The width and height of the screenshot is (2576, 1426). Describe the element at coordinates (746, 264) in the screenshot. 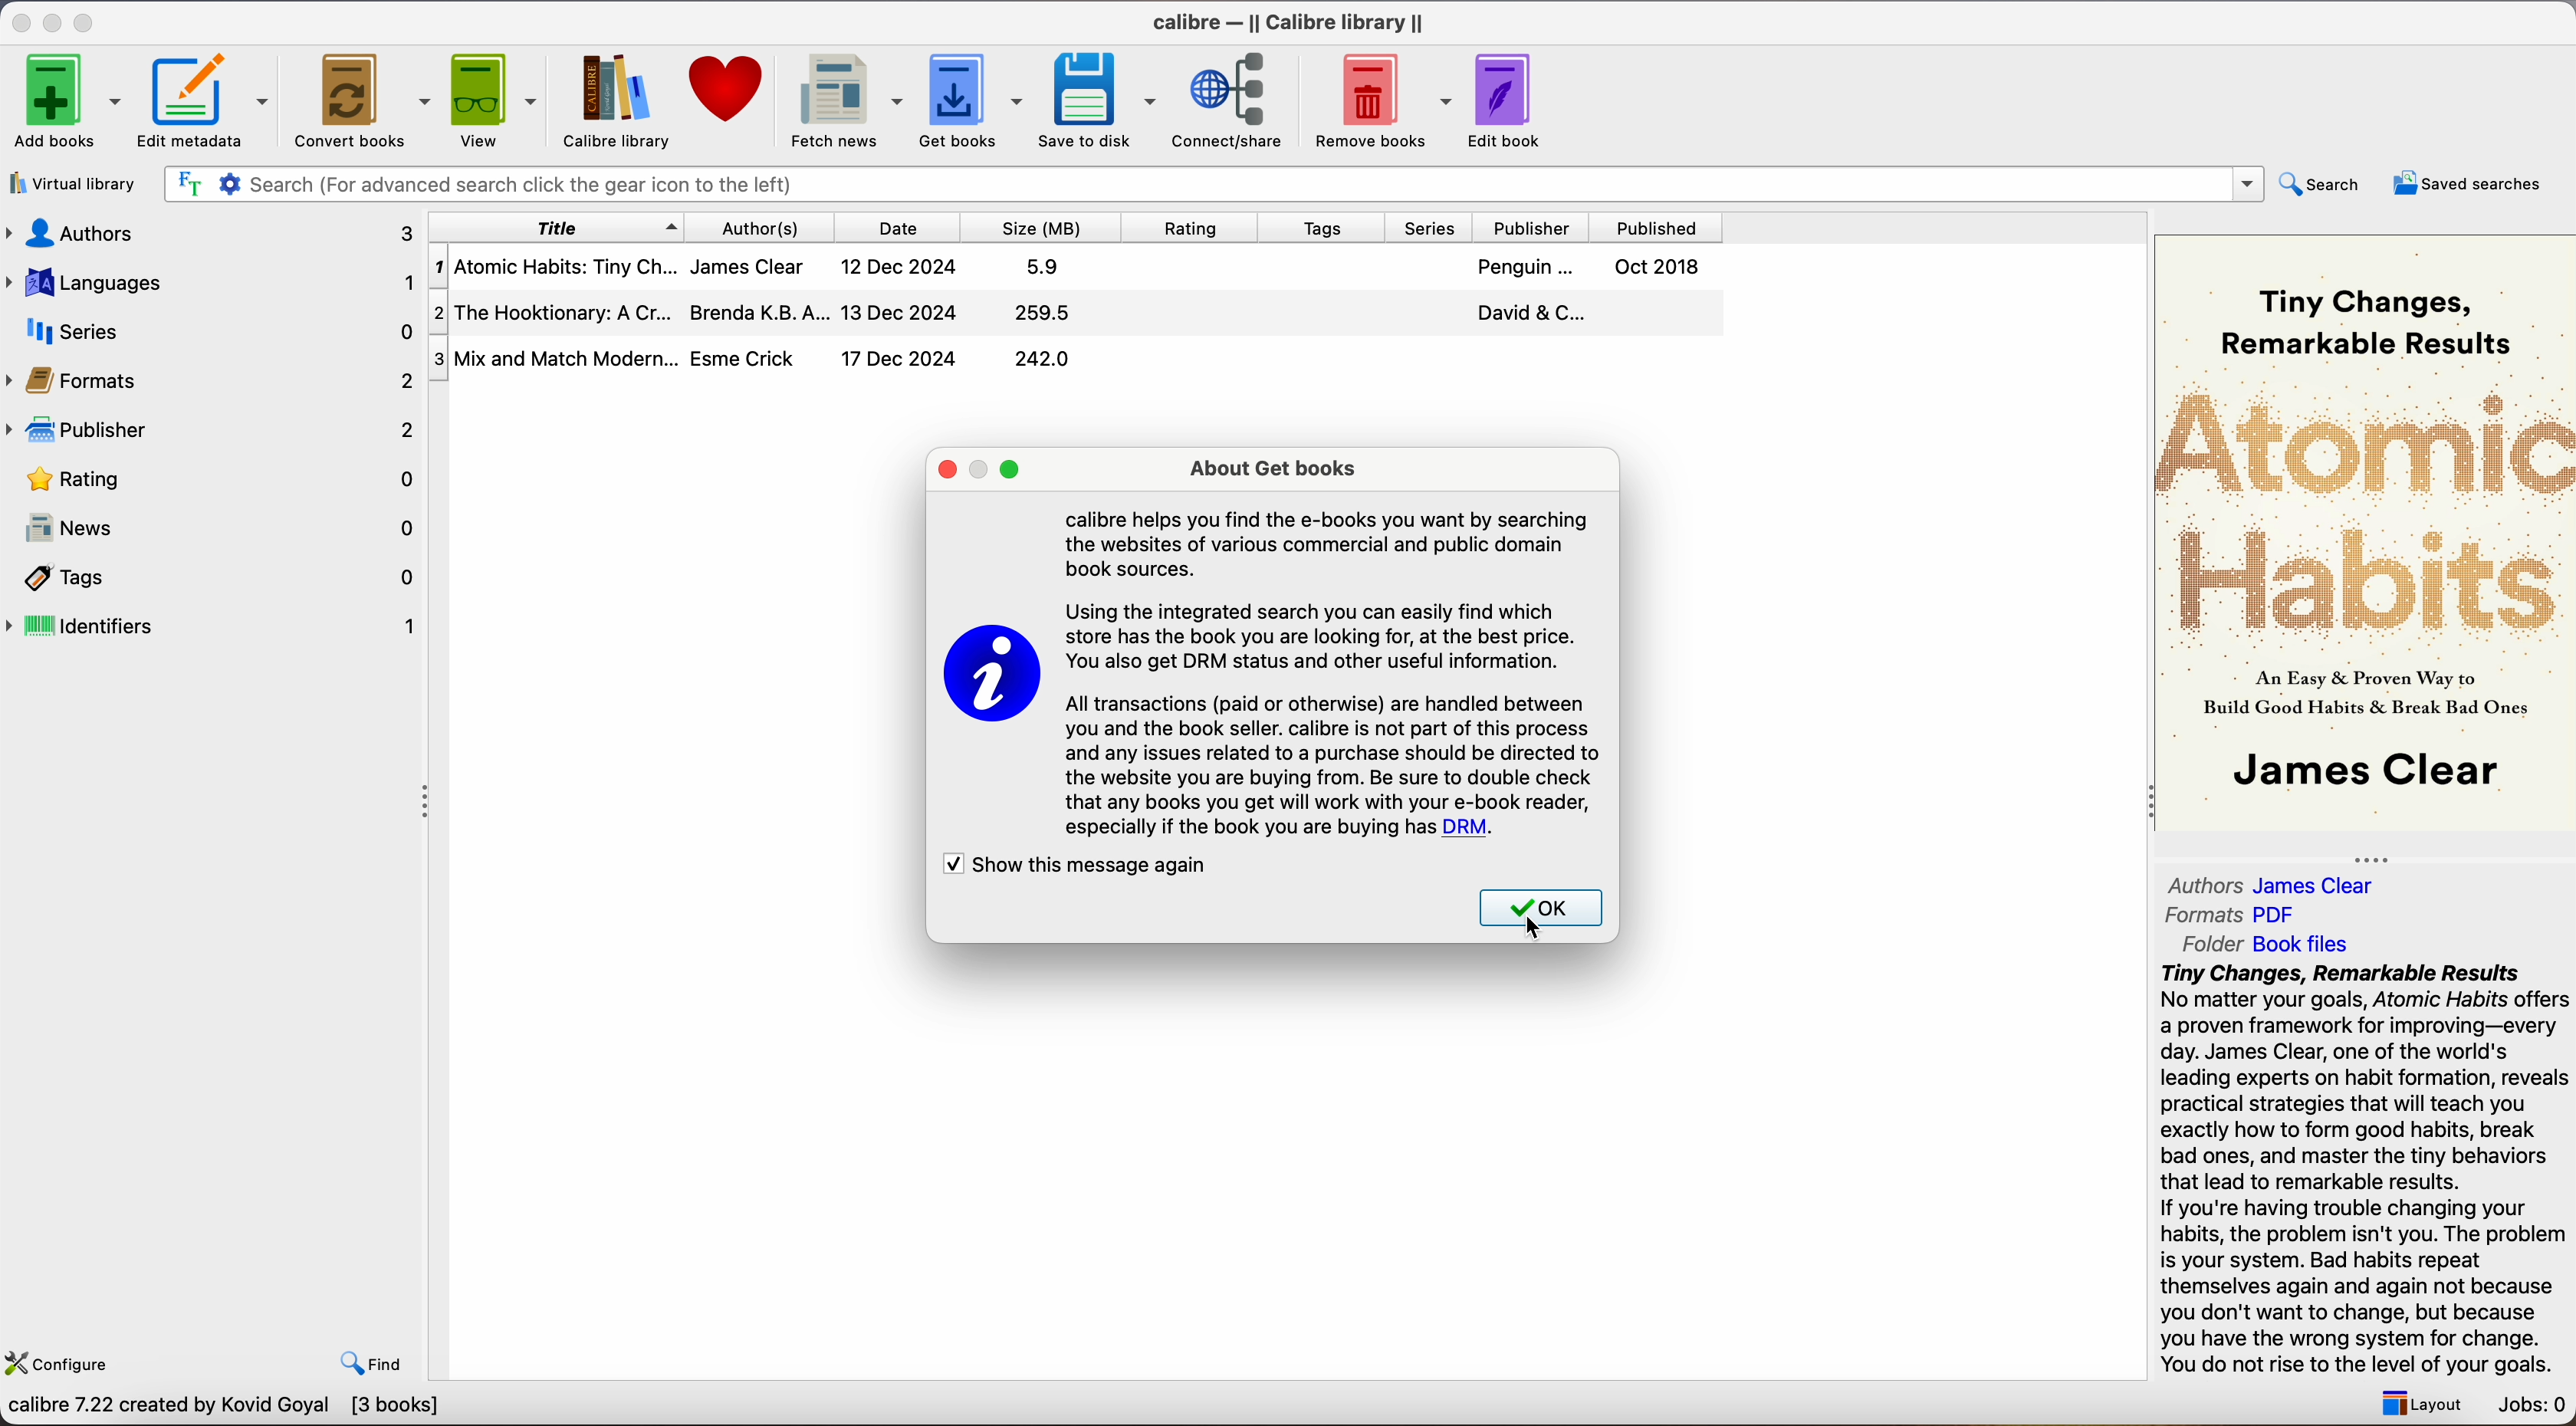

I see `James Clear` at that location.